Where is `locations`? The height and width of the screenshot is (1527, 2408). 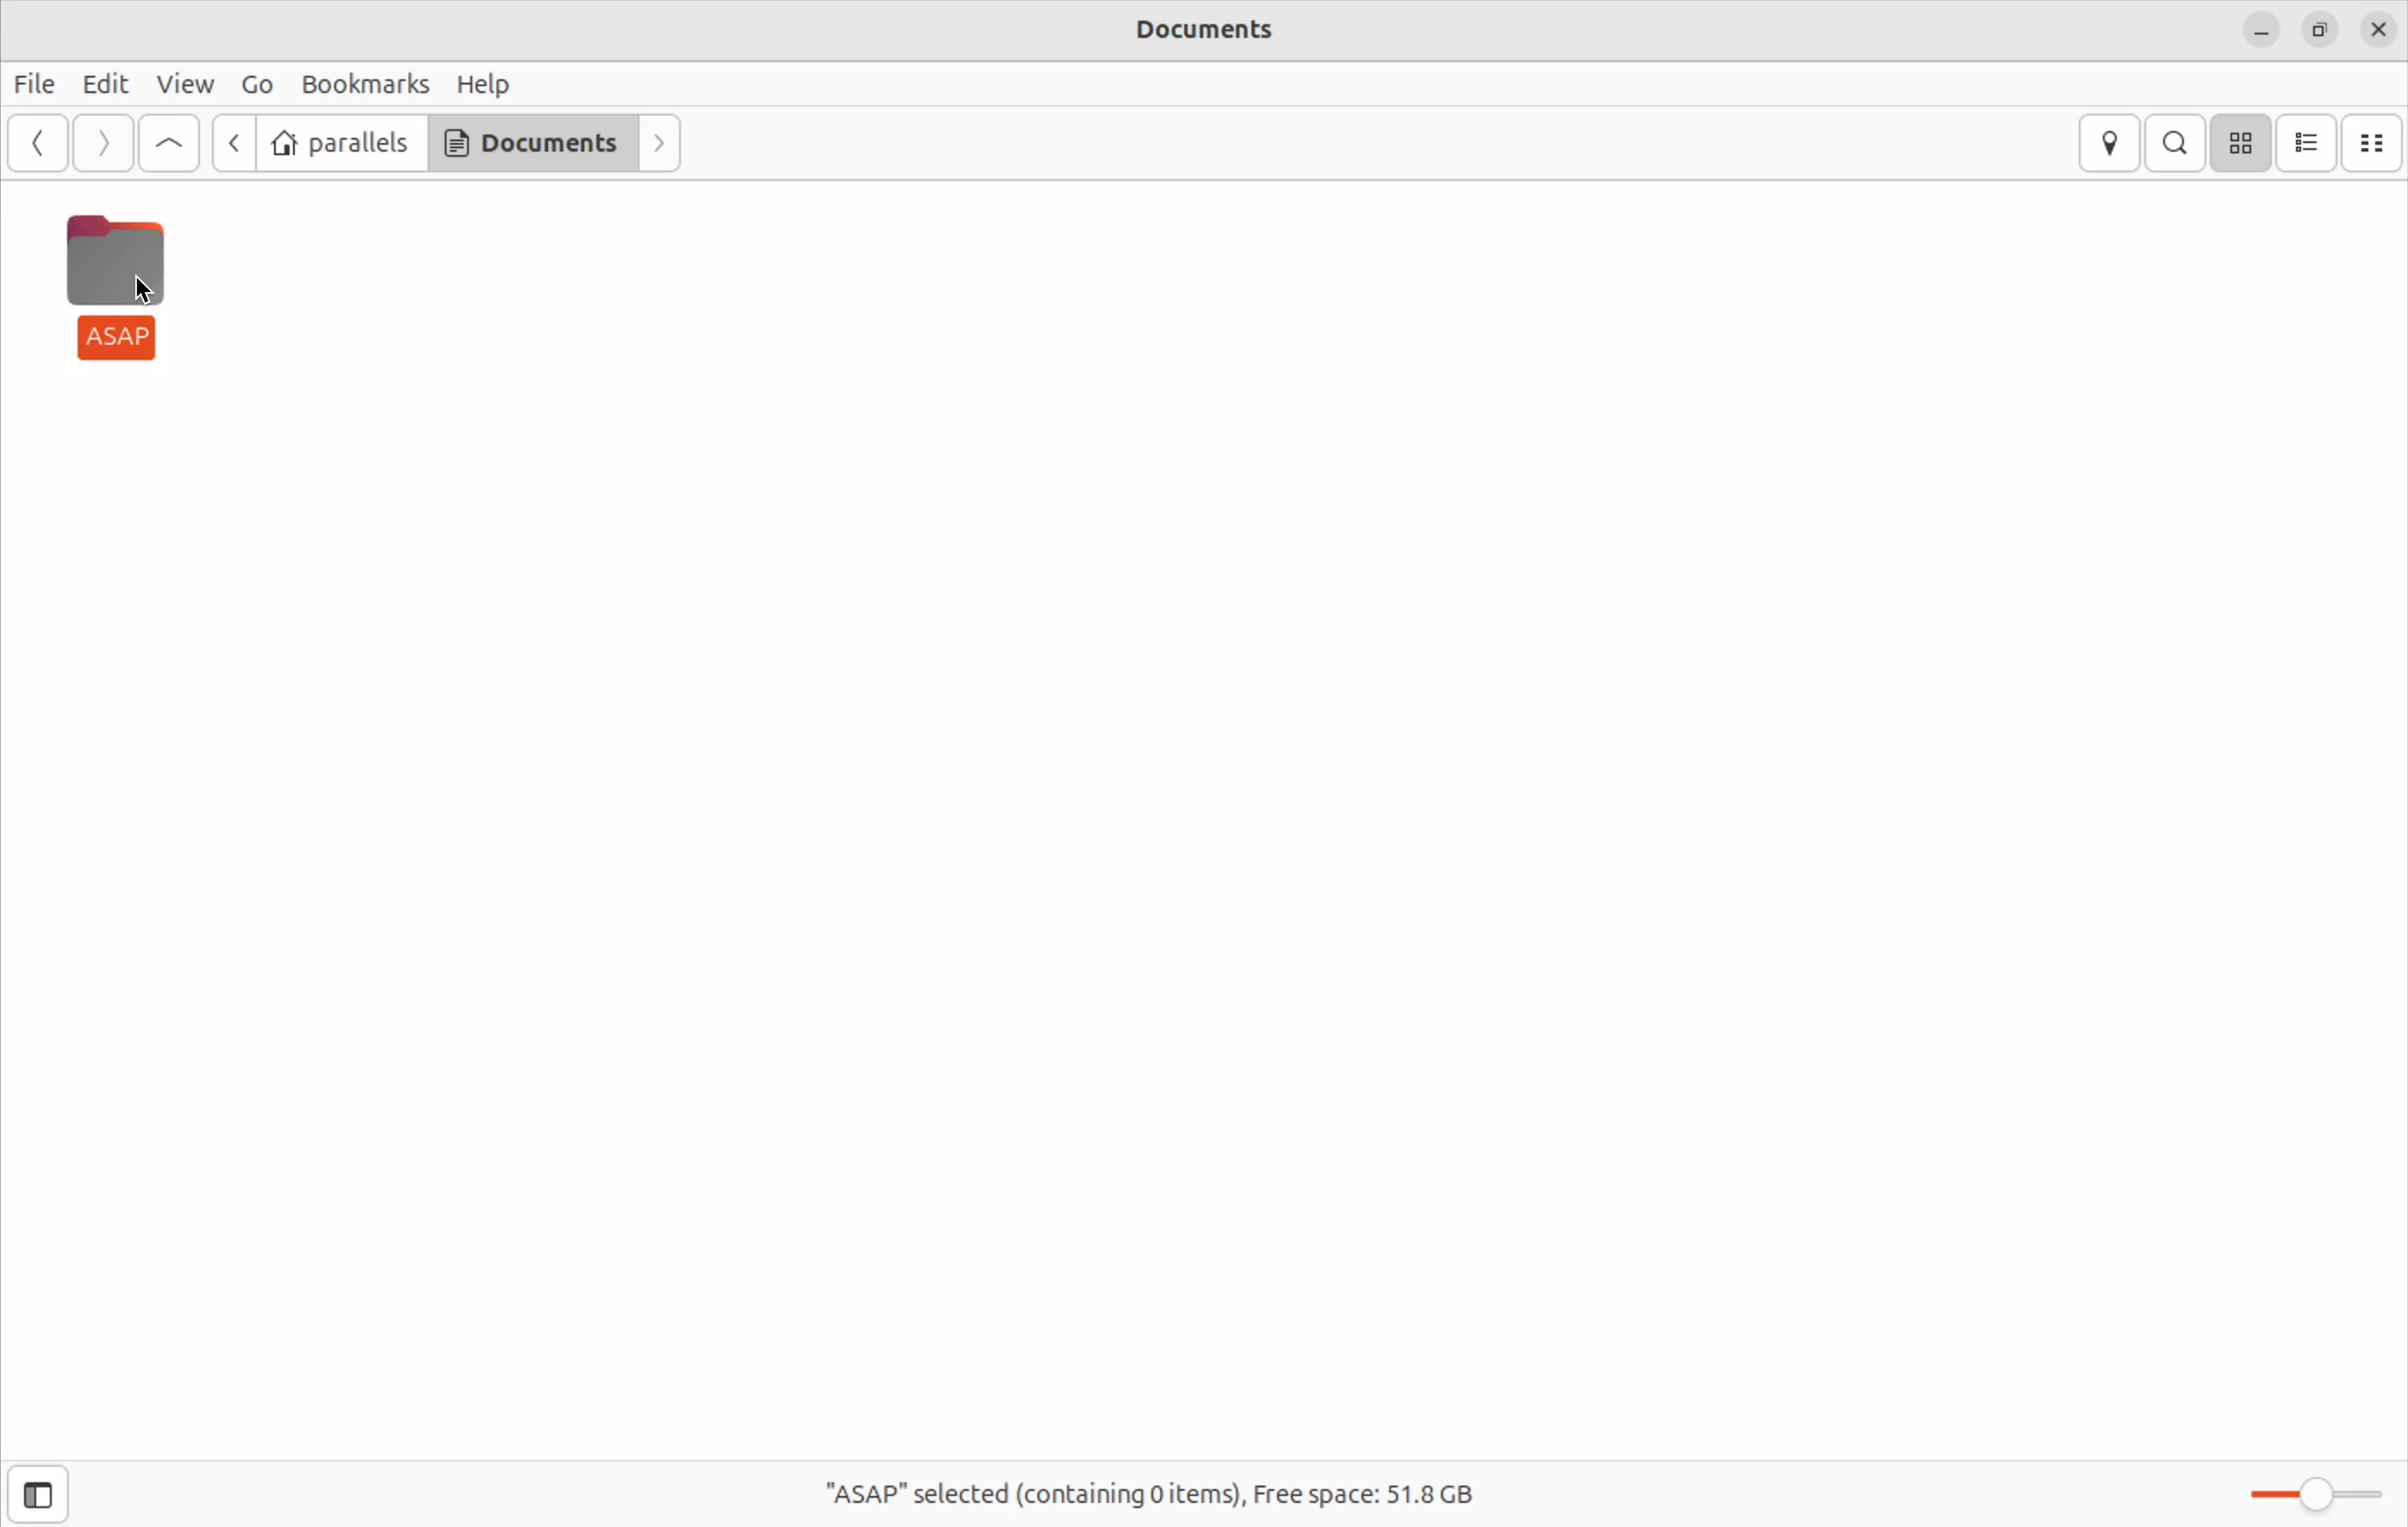 locations is located at coordinates (2108, 143).